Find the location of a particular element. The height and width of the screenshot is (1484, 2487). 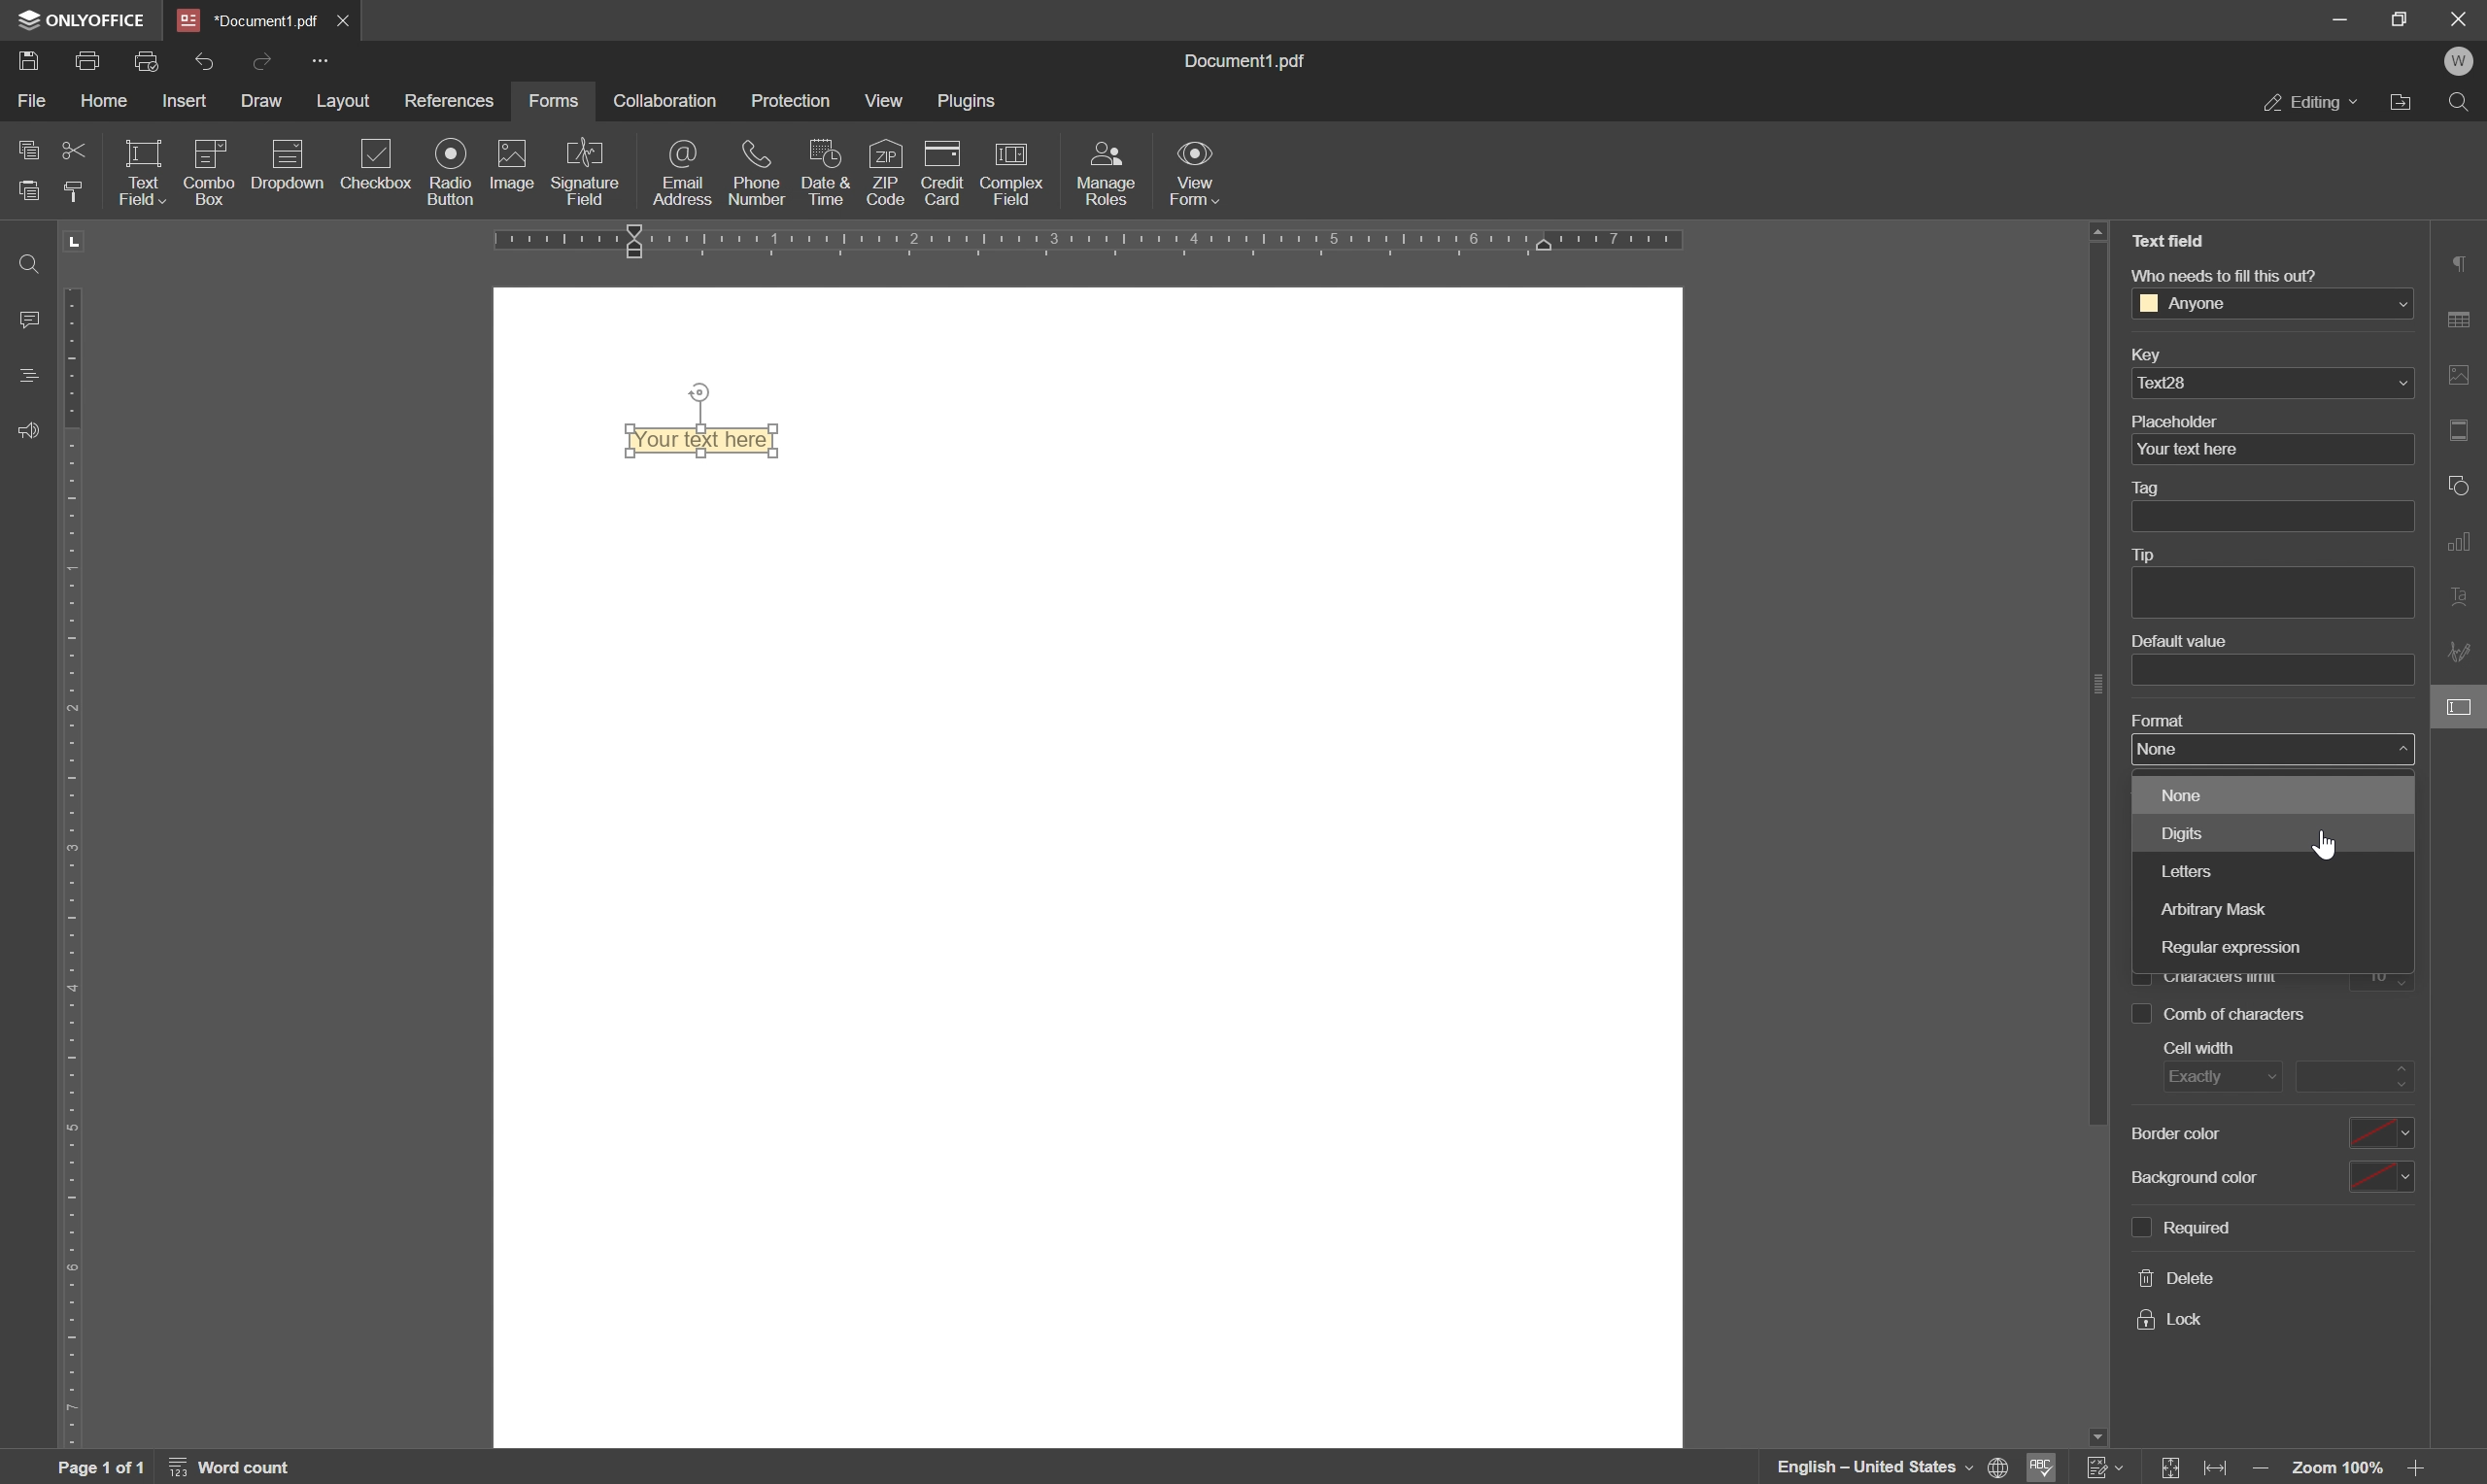

cell with is located at coordinates (2200, 1047).